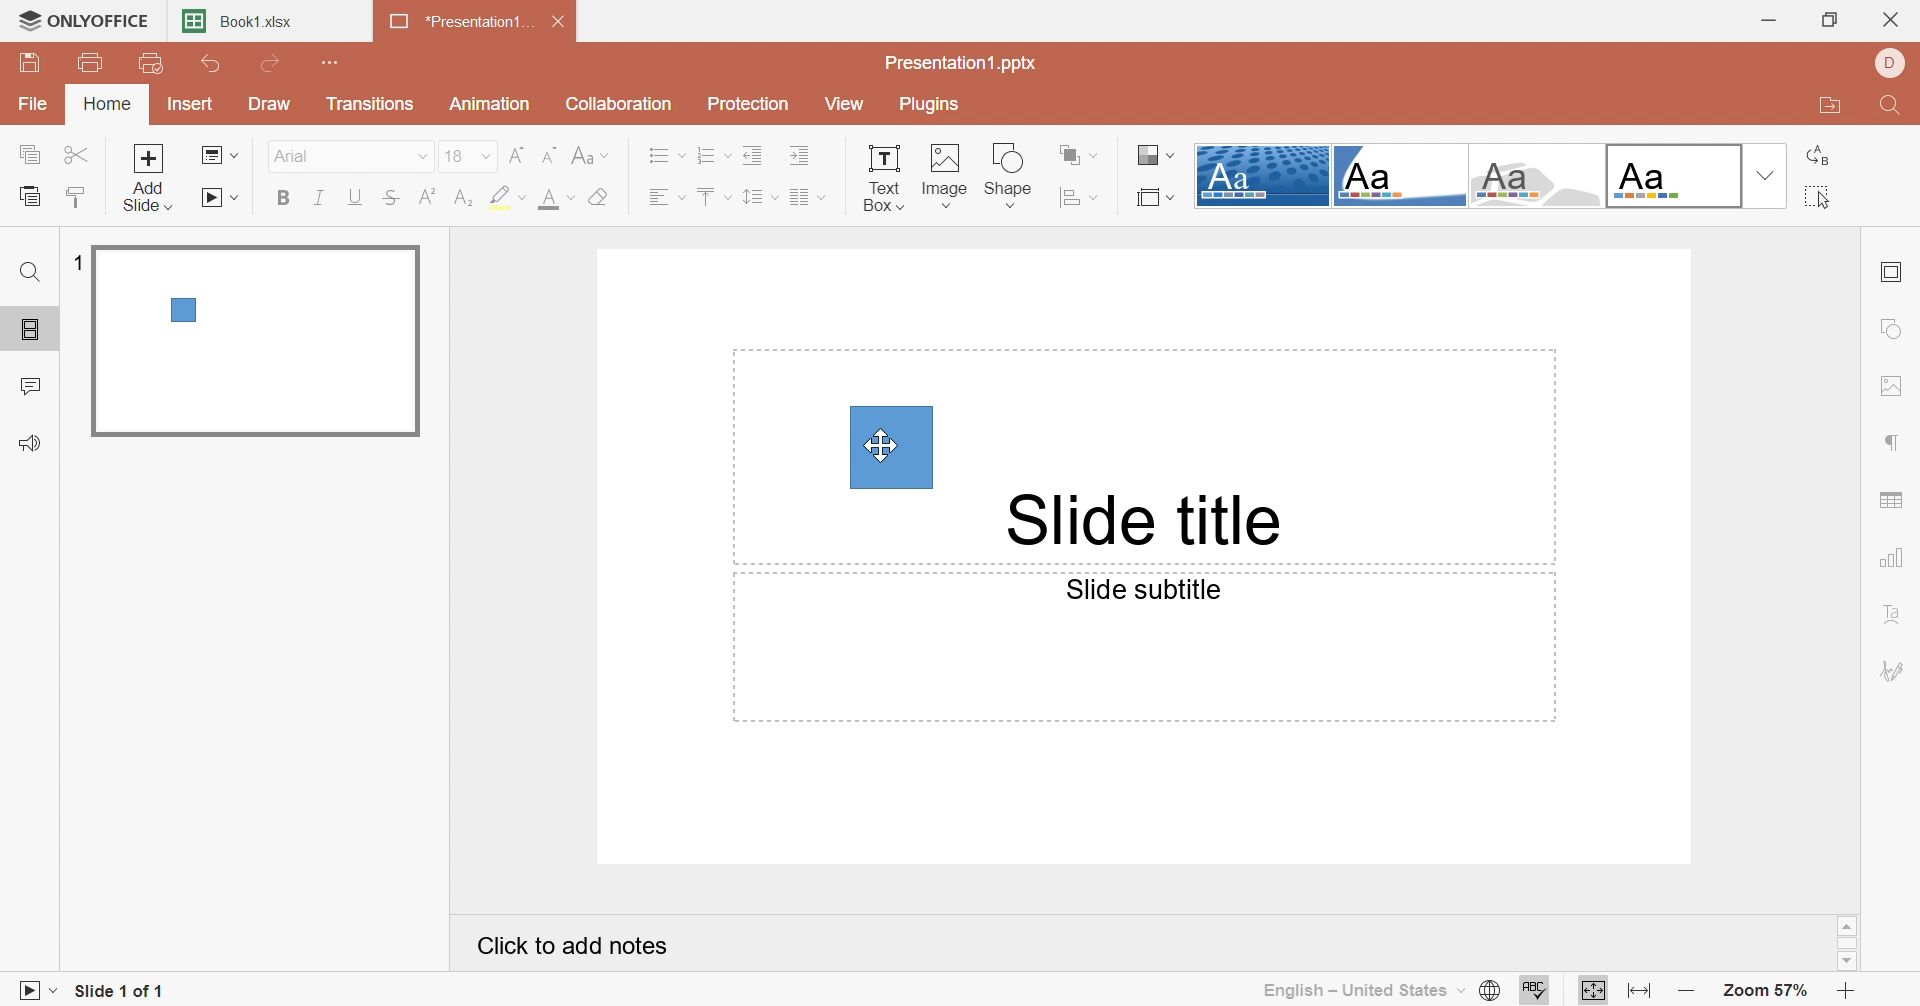 Image resolution: width=1920 pixels, height=1006 pixels. I want to click on Close, so click(1894, 22).